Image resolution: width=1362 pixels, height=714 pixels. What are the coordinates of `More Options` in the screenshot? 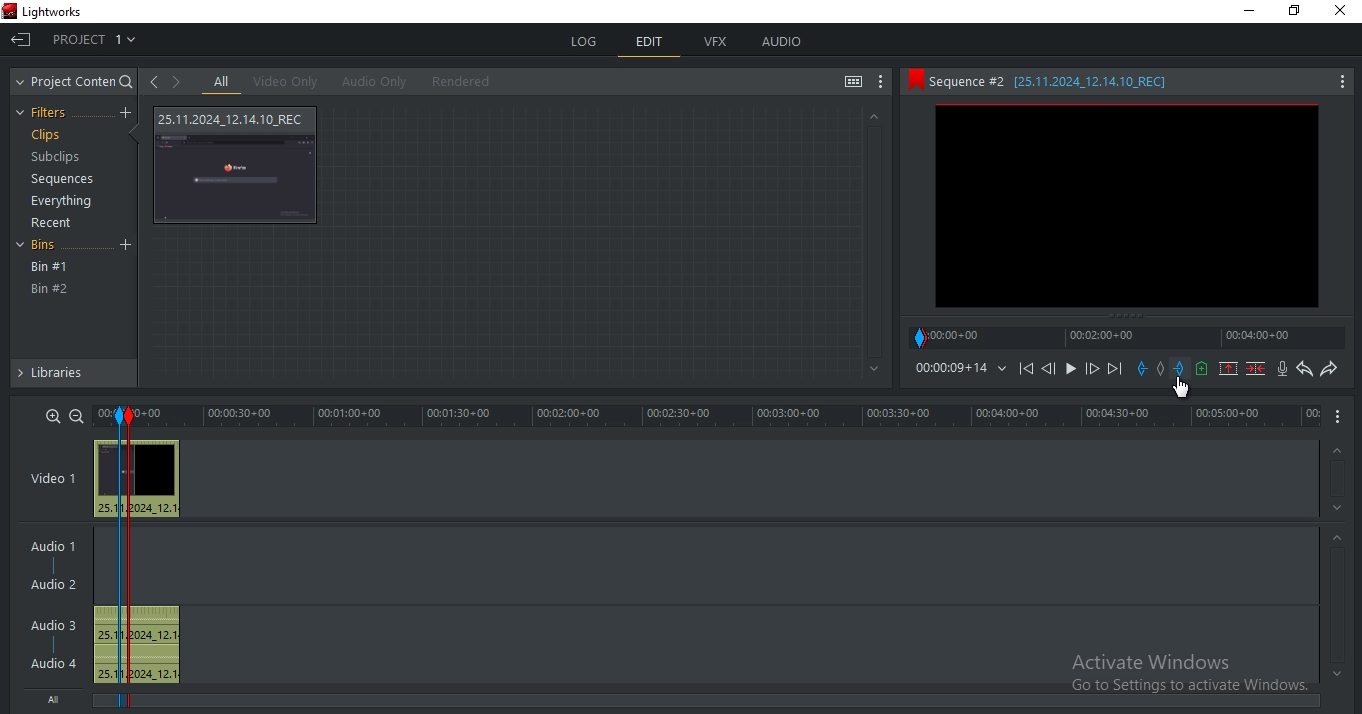 It's located at (1343, 80).